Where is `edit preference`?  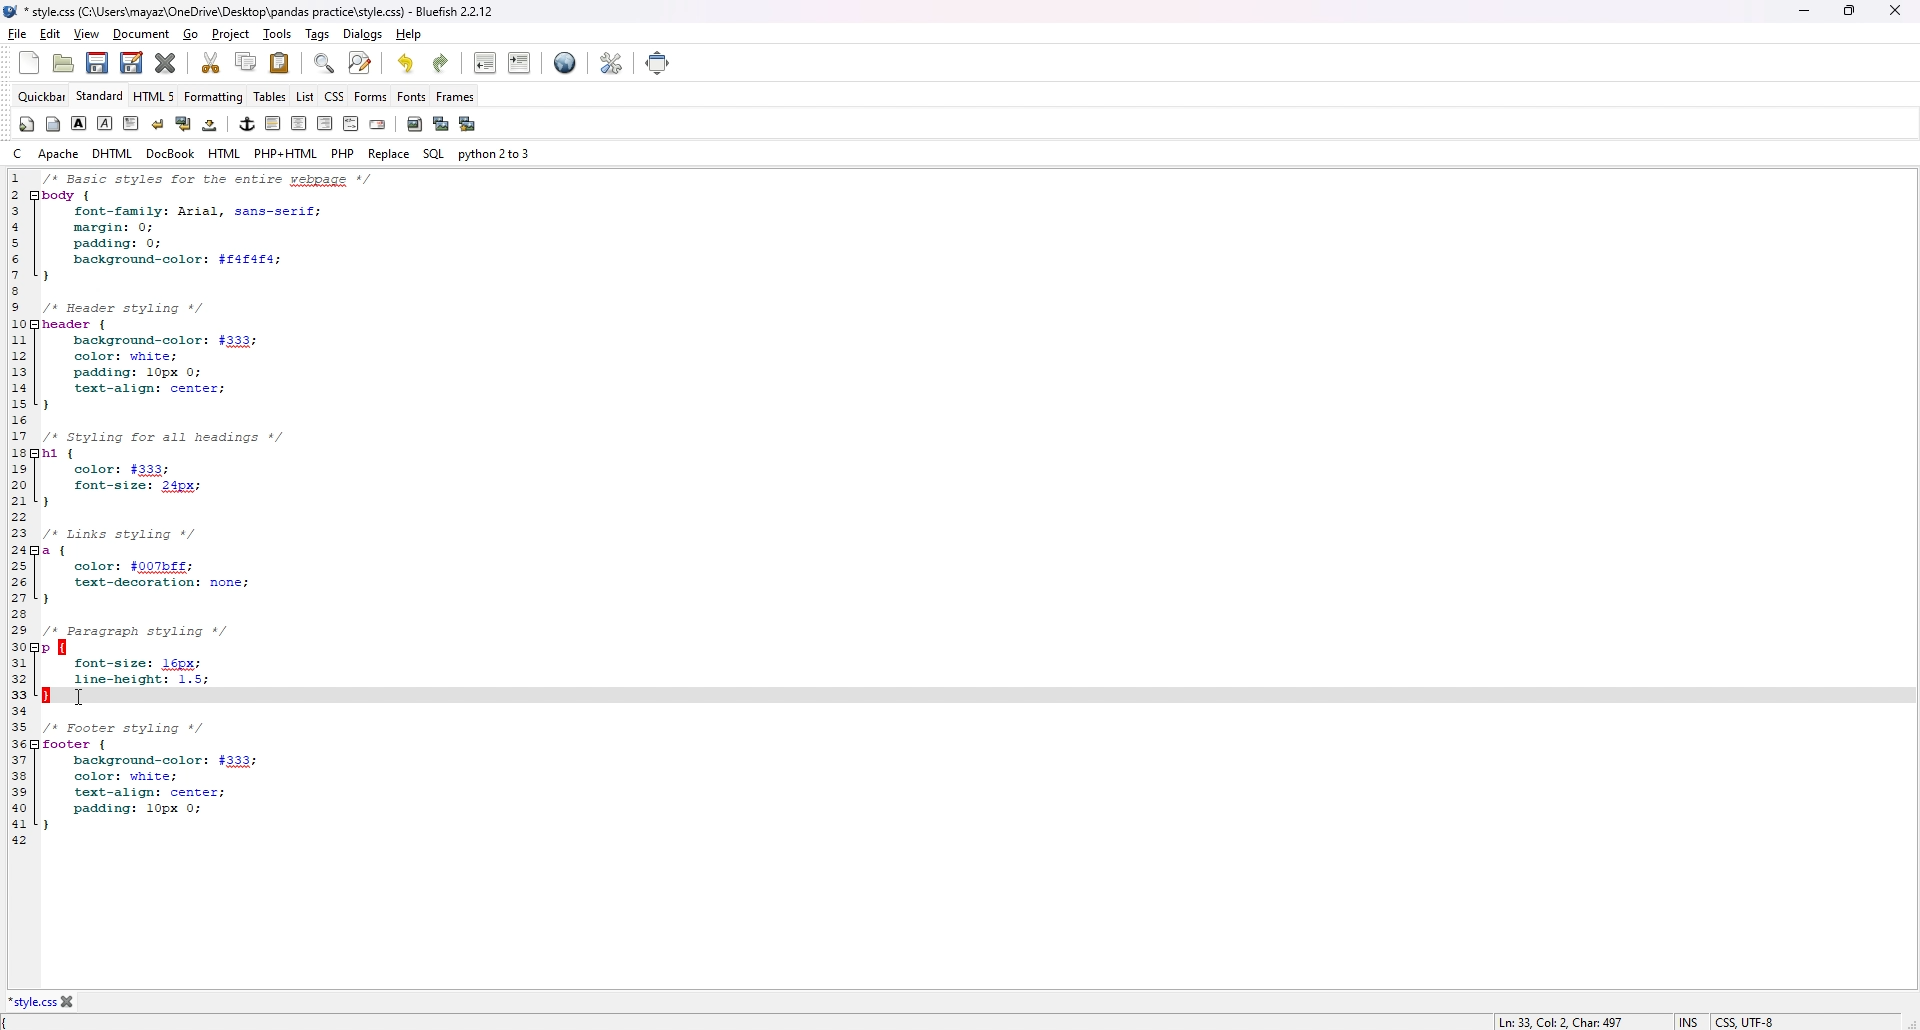 edit preference is located at coordinates (612, 63).